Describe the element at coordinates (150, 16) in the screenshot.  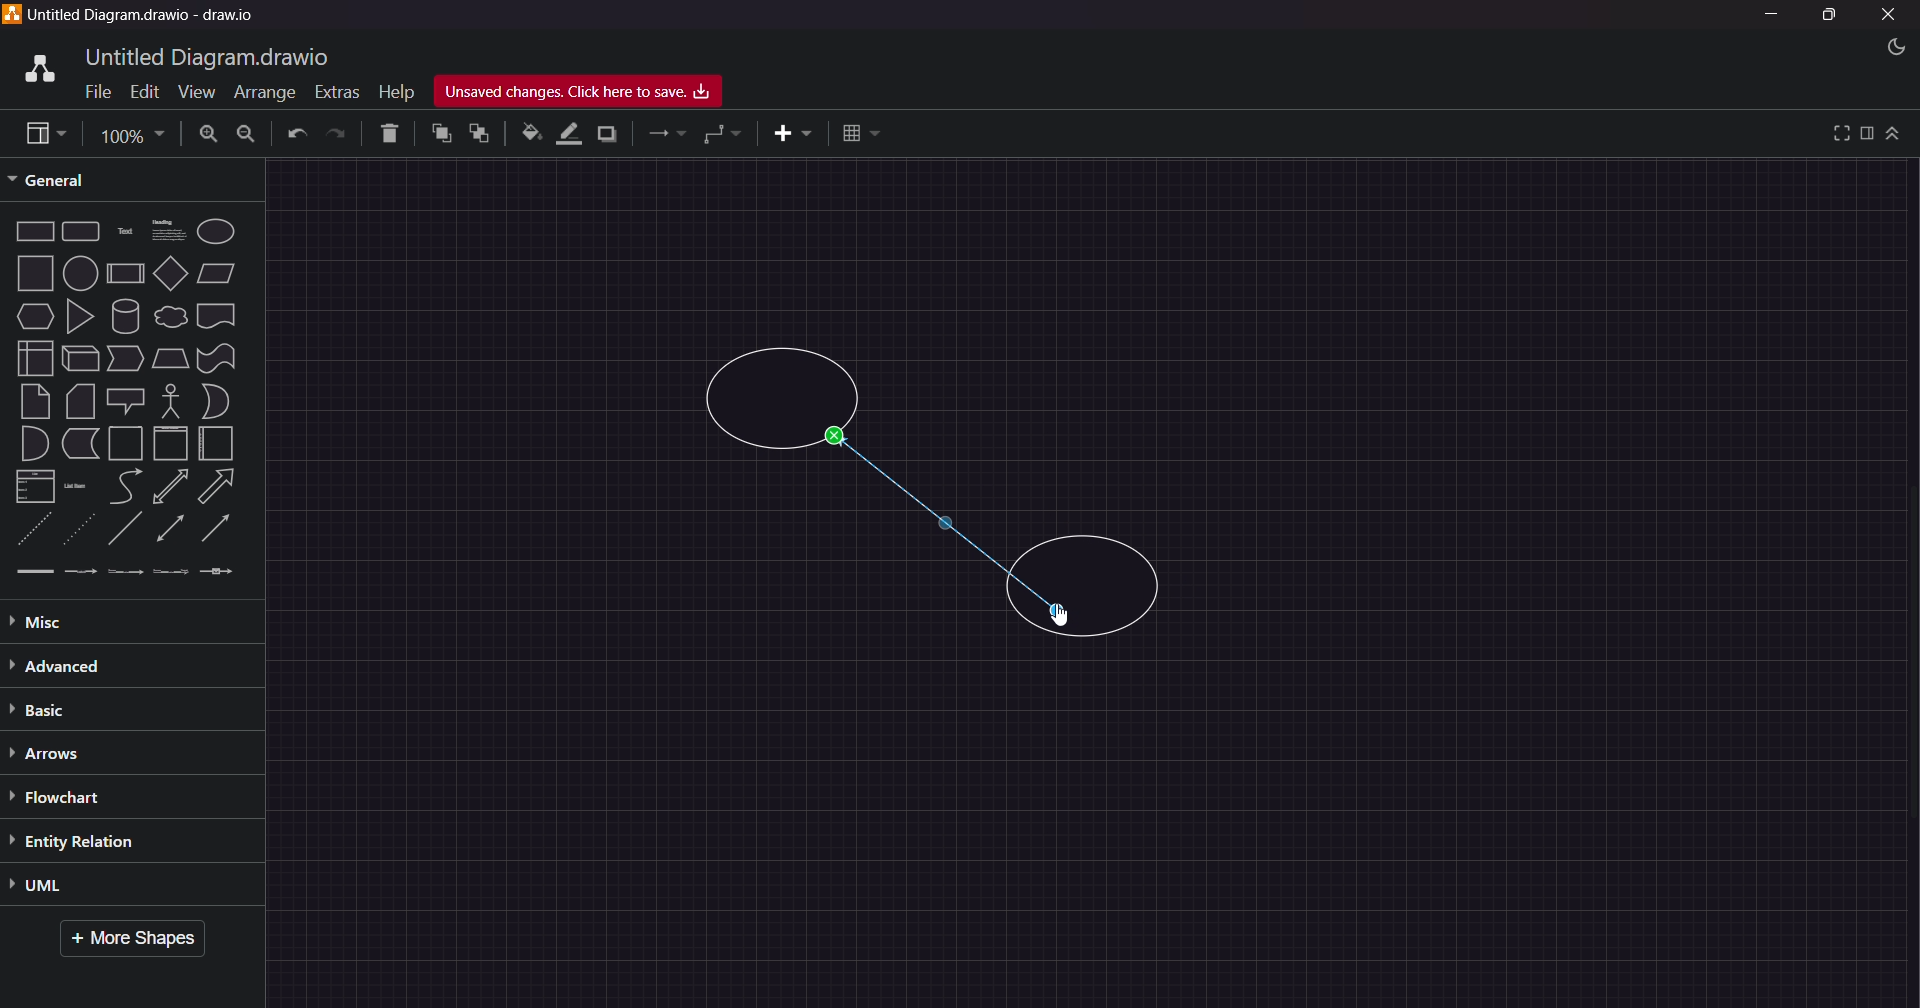
I see `Title` at that location.